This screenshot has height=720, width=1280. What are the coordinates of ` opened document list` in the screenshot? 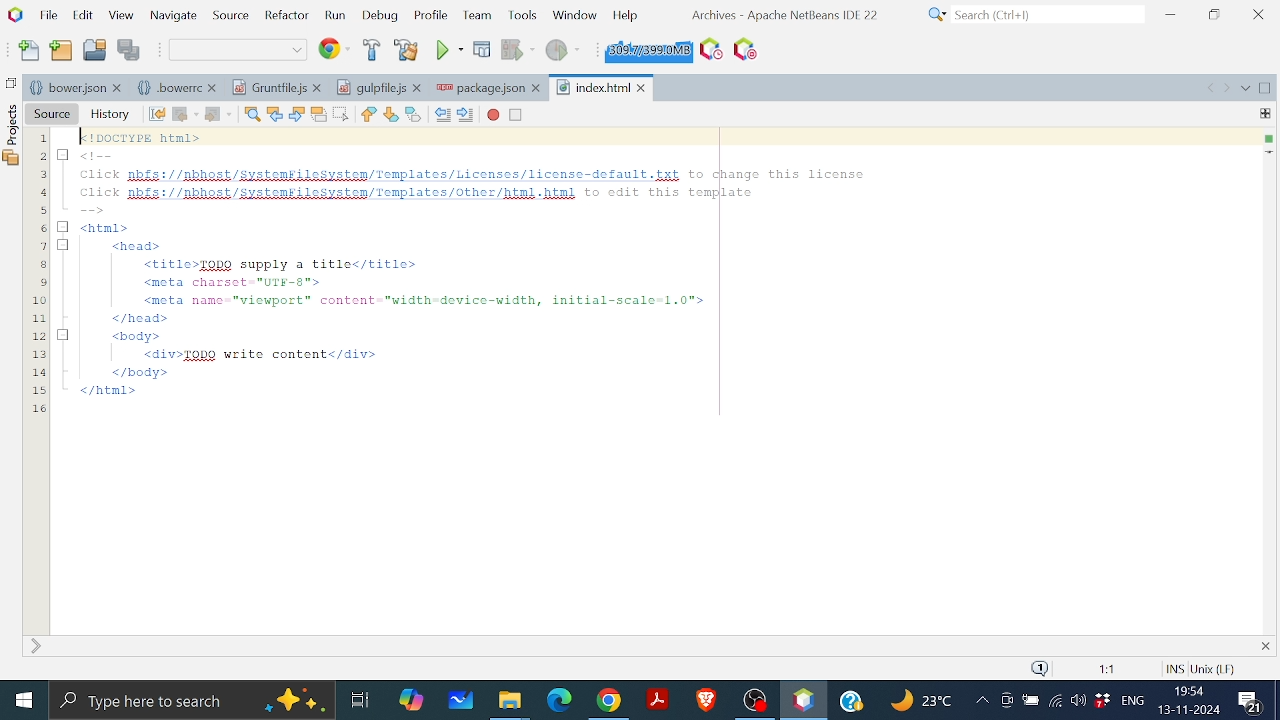 It's located at (1245, 90).